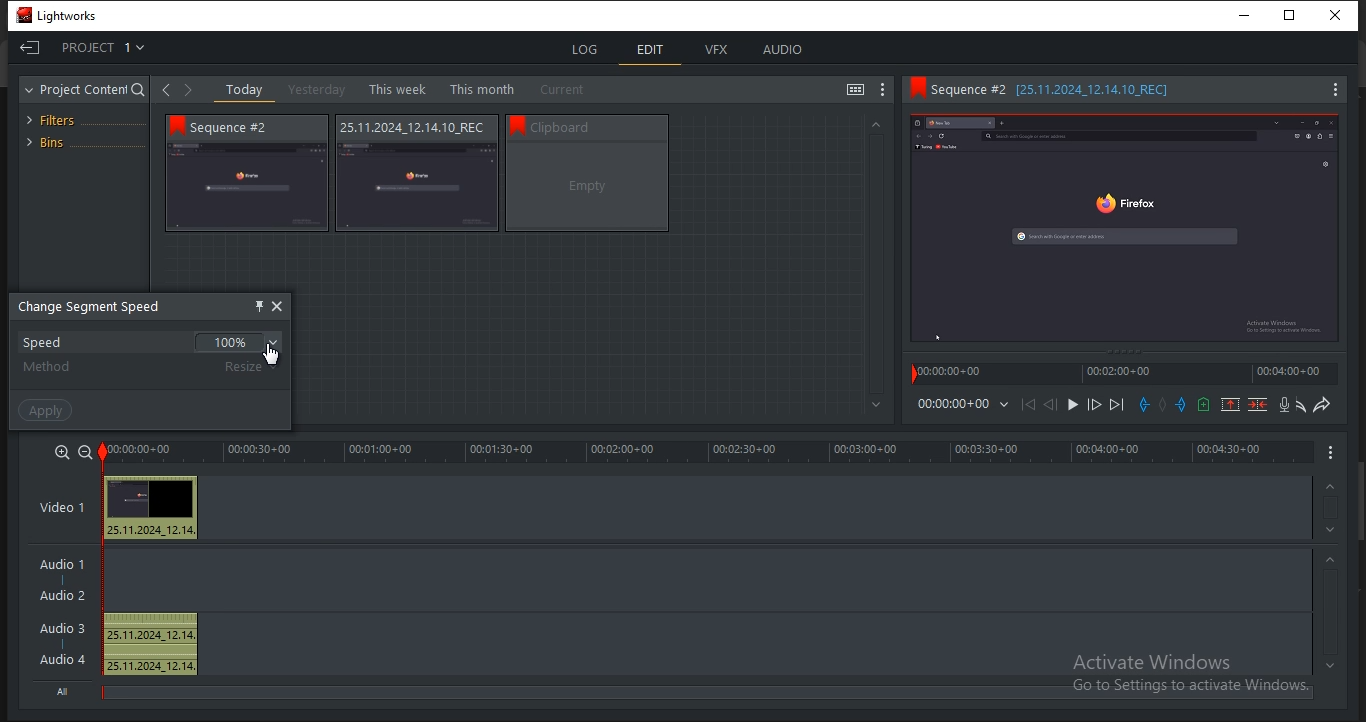 The image size is (1366, 722). What do you see at coordinates (90, 49) in the screenshot?
I see `project 1` at bounding box center [90, 49].